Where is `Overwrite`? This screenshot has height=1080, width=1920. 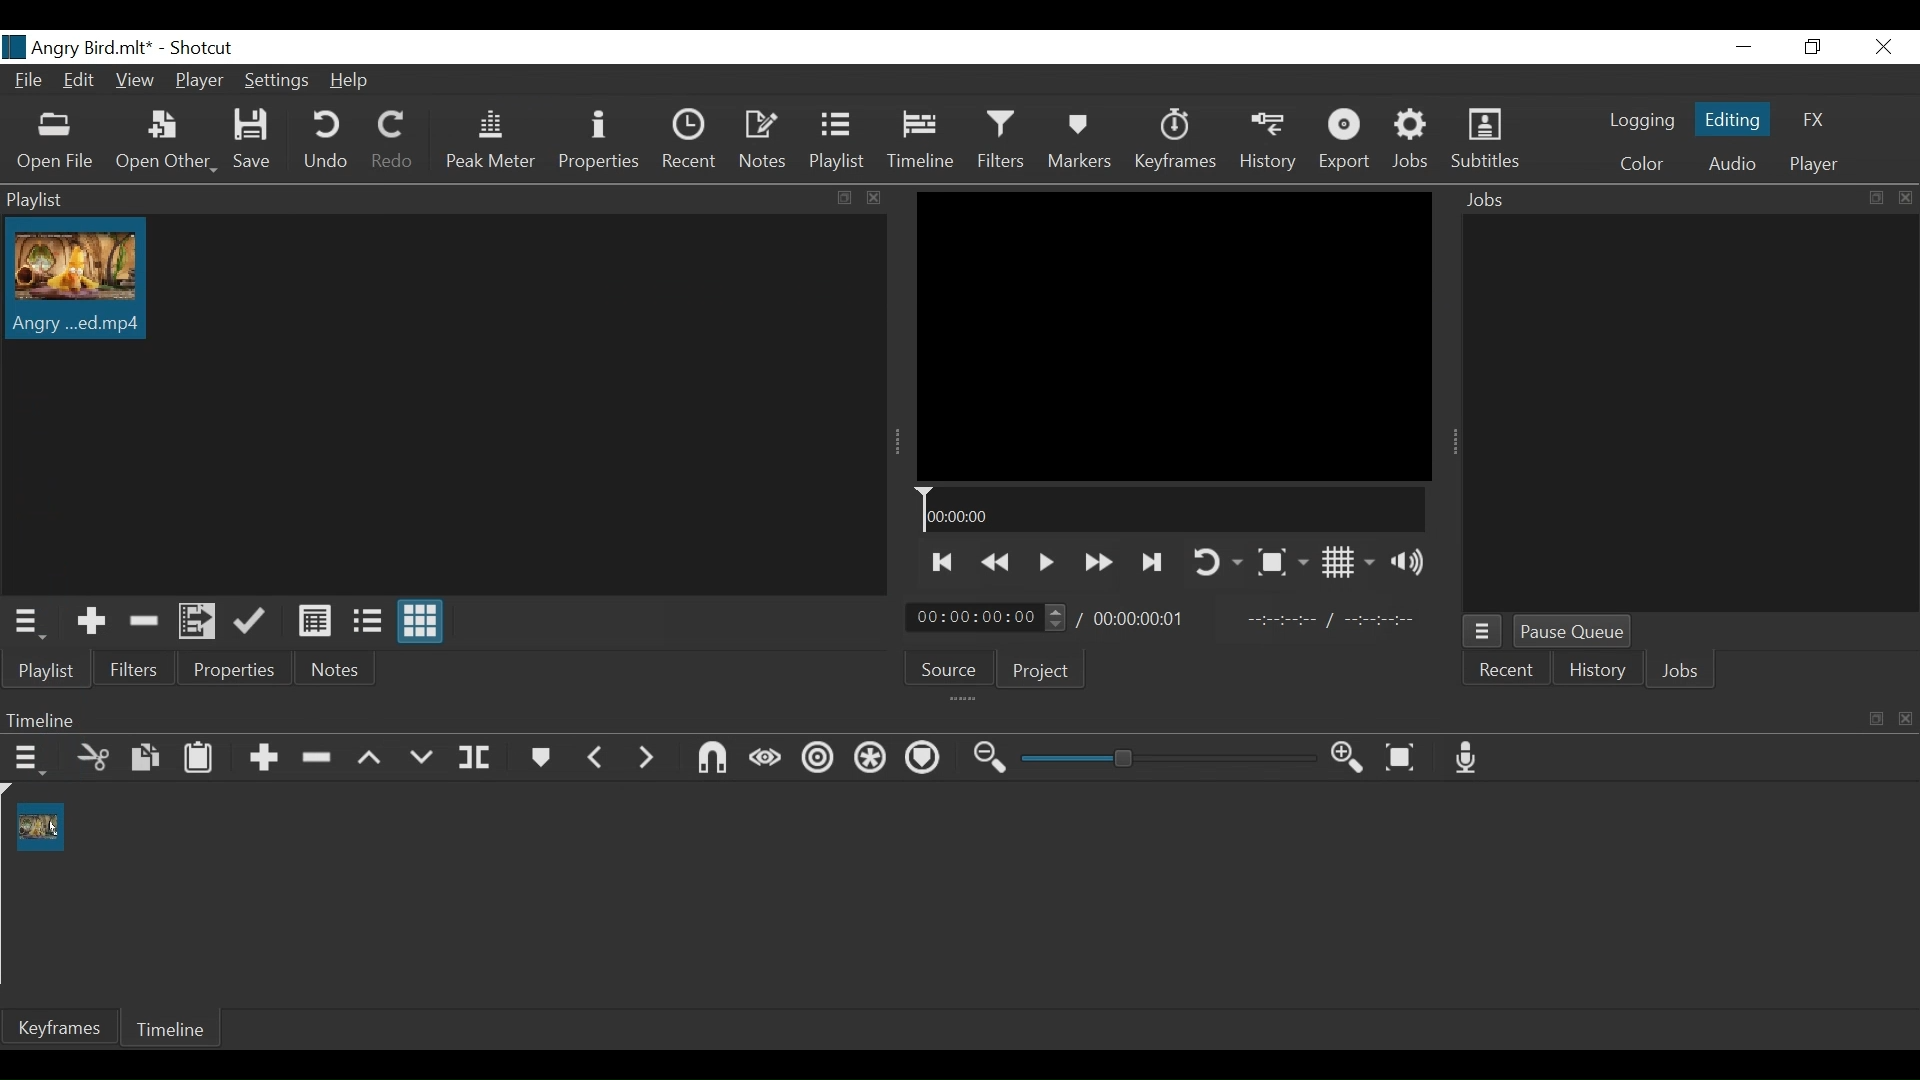
Overwrite is located at coordinates (419, 759).